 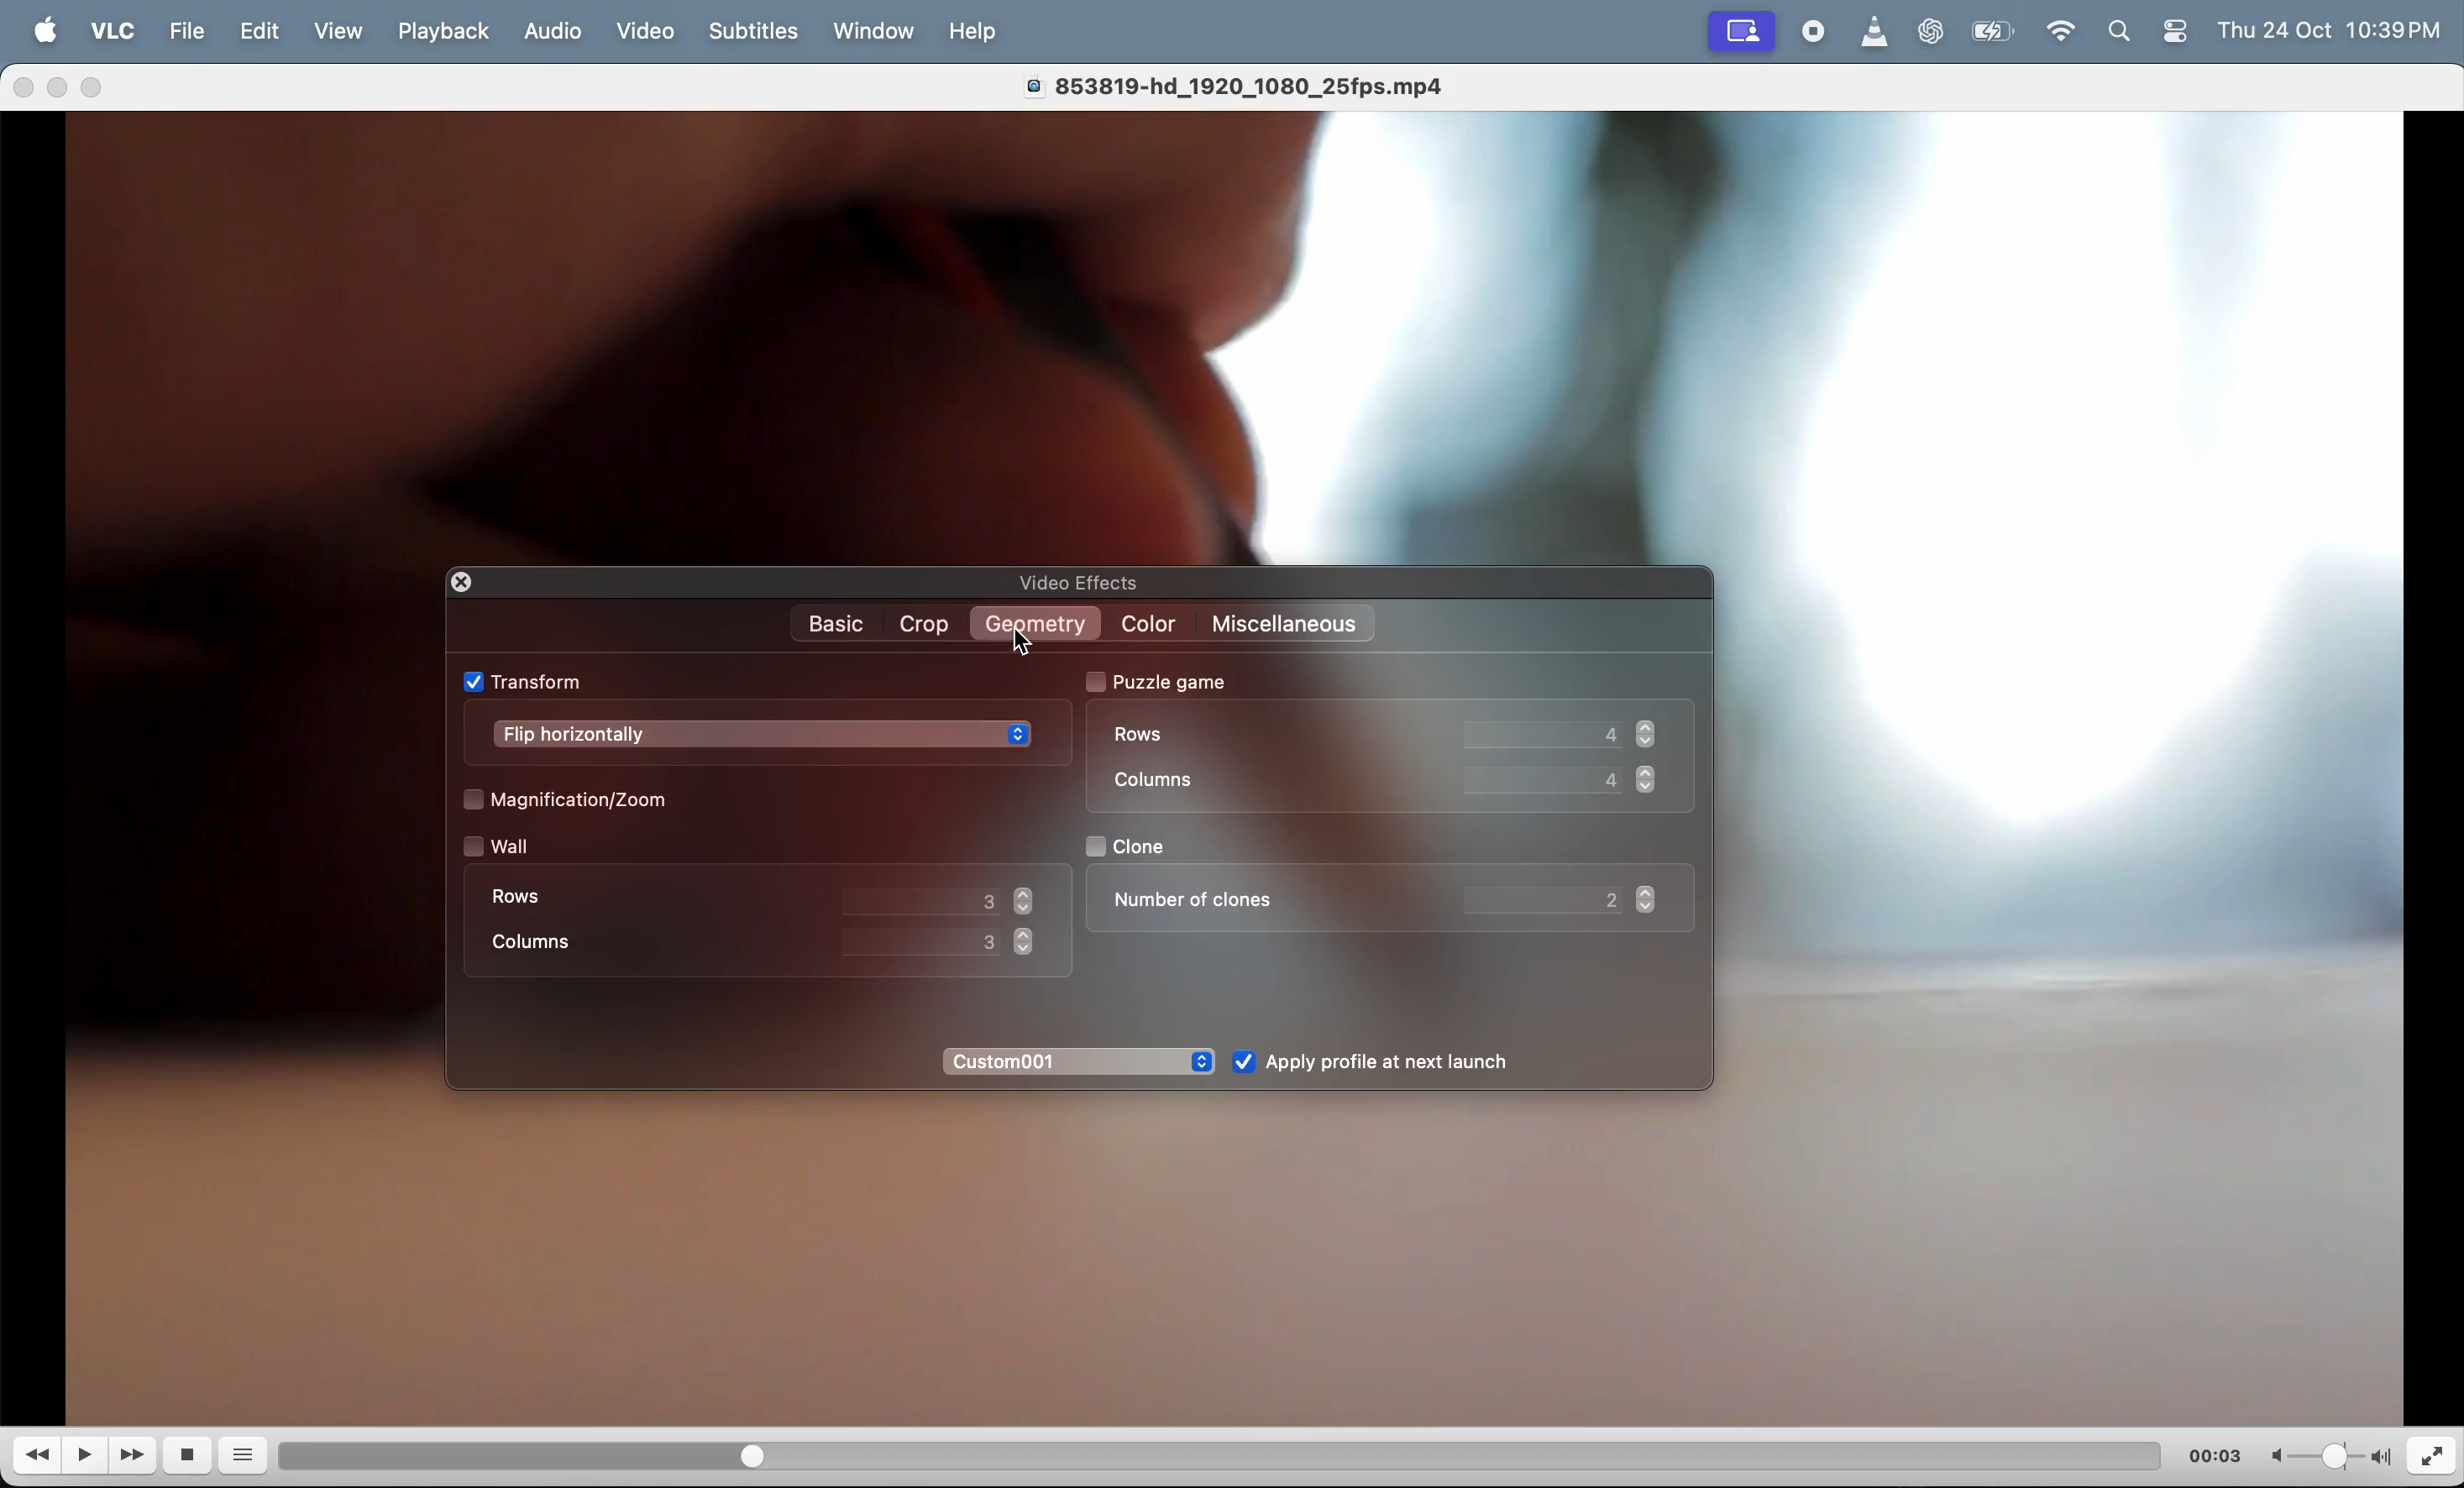 I want to click on playback, so click(x=446, y=30).